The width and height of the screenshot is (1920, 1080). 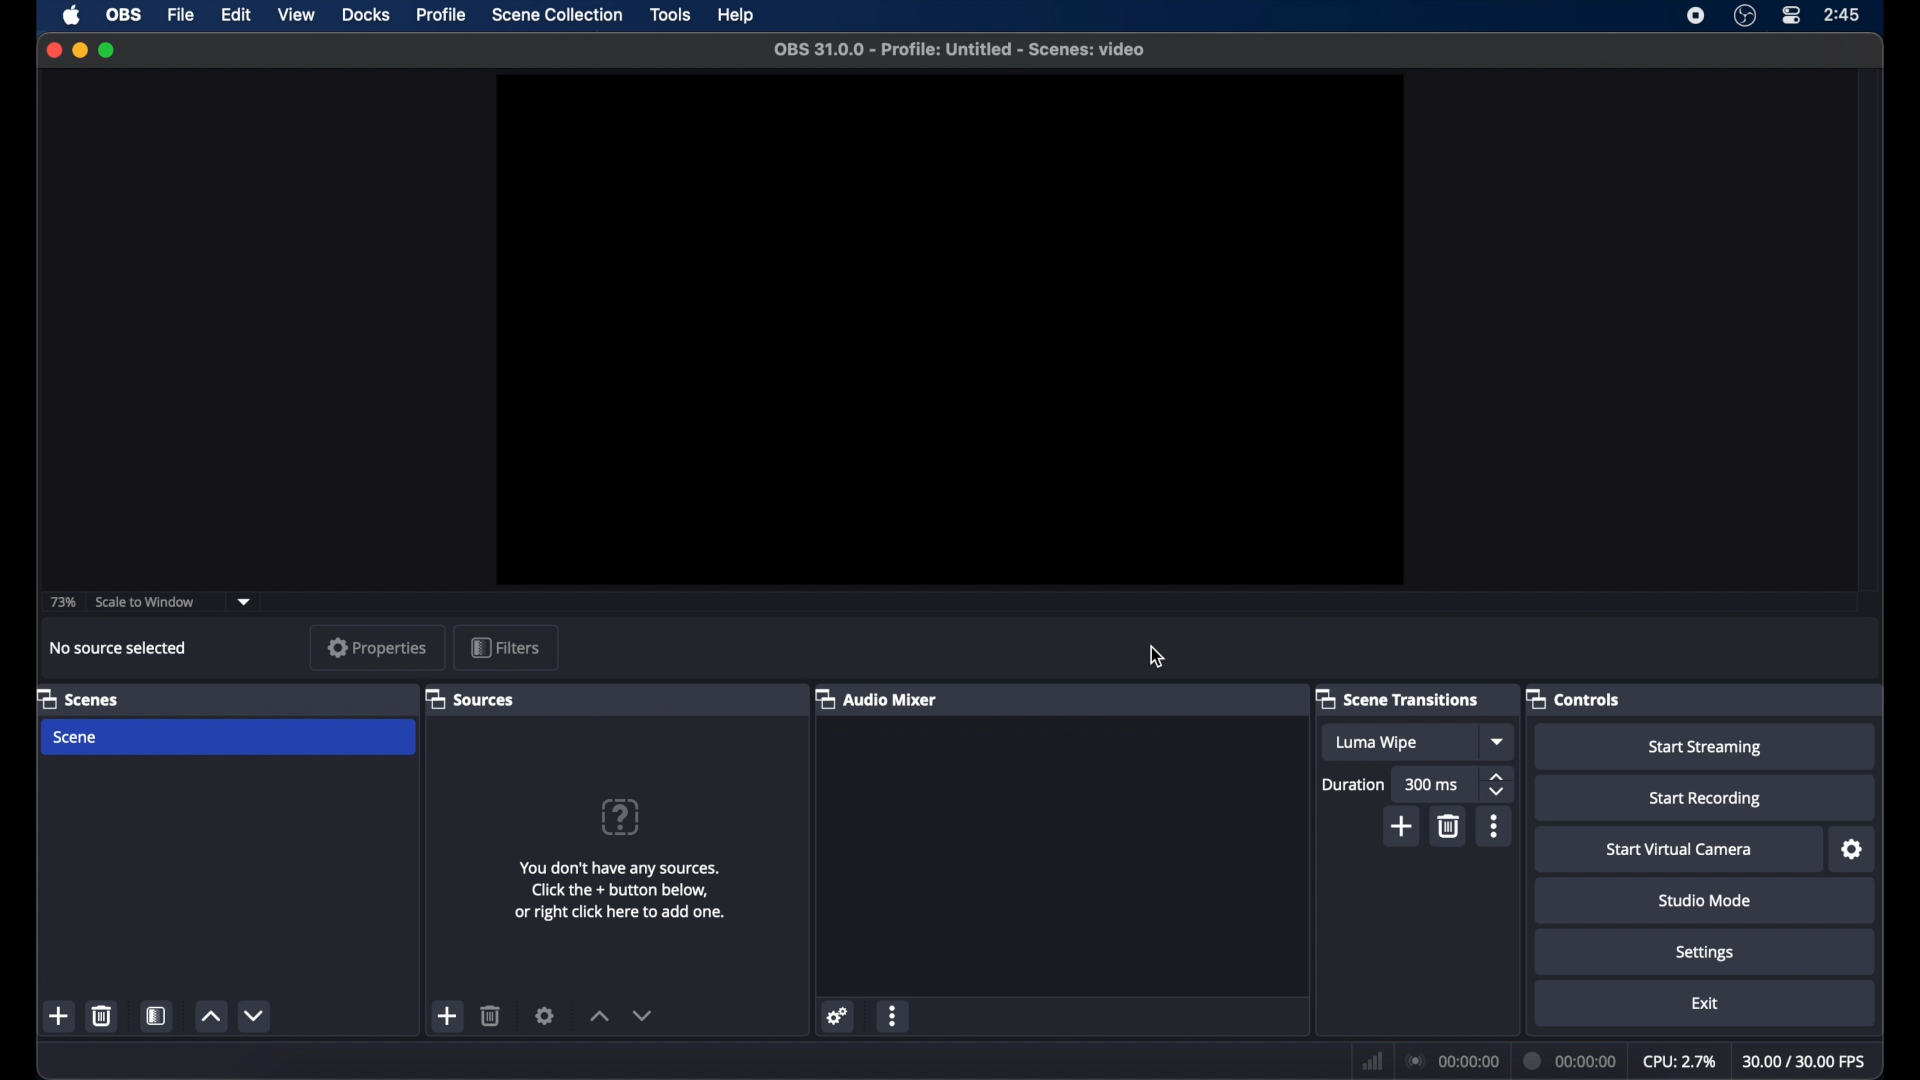 What do you see at coordinates (109, 50) in the screenshot?
I see `maximize` at bounding box center [109, 50].